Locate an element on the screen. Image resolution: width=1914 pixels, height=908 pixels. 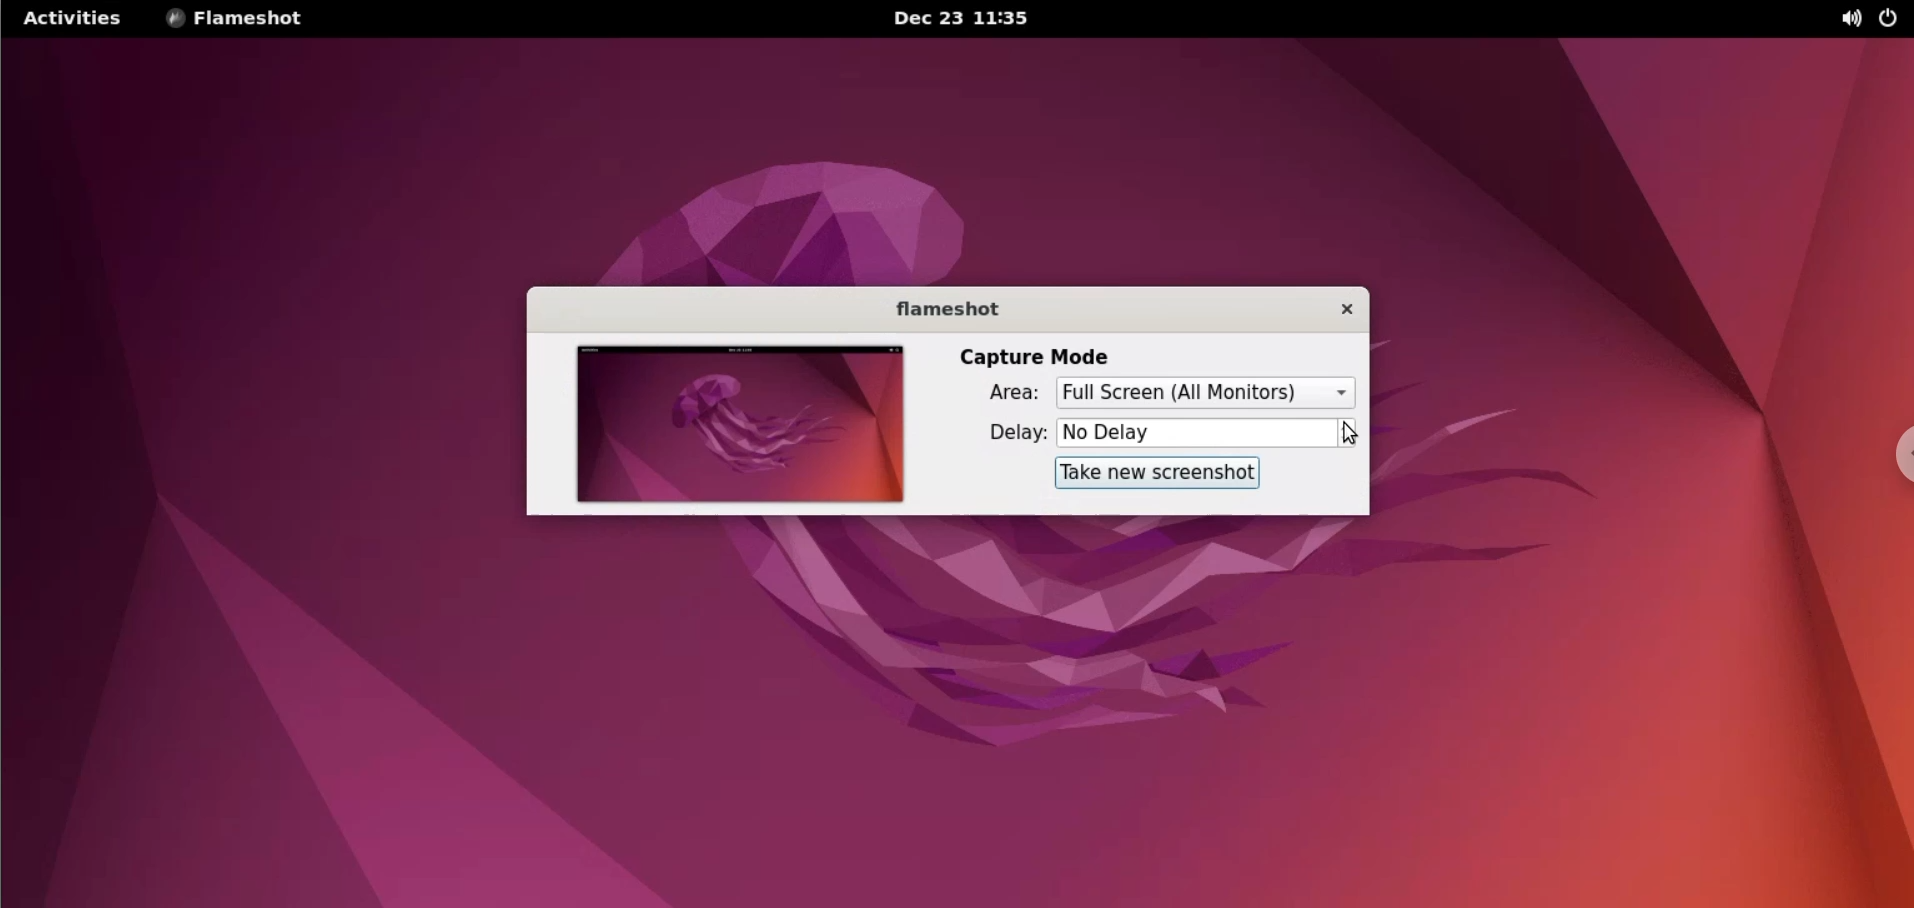
sound is located at coordinates (1849, 20).